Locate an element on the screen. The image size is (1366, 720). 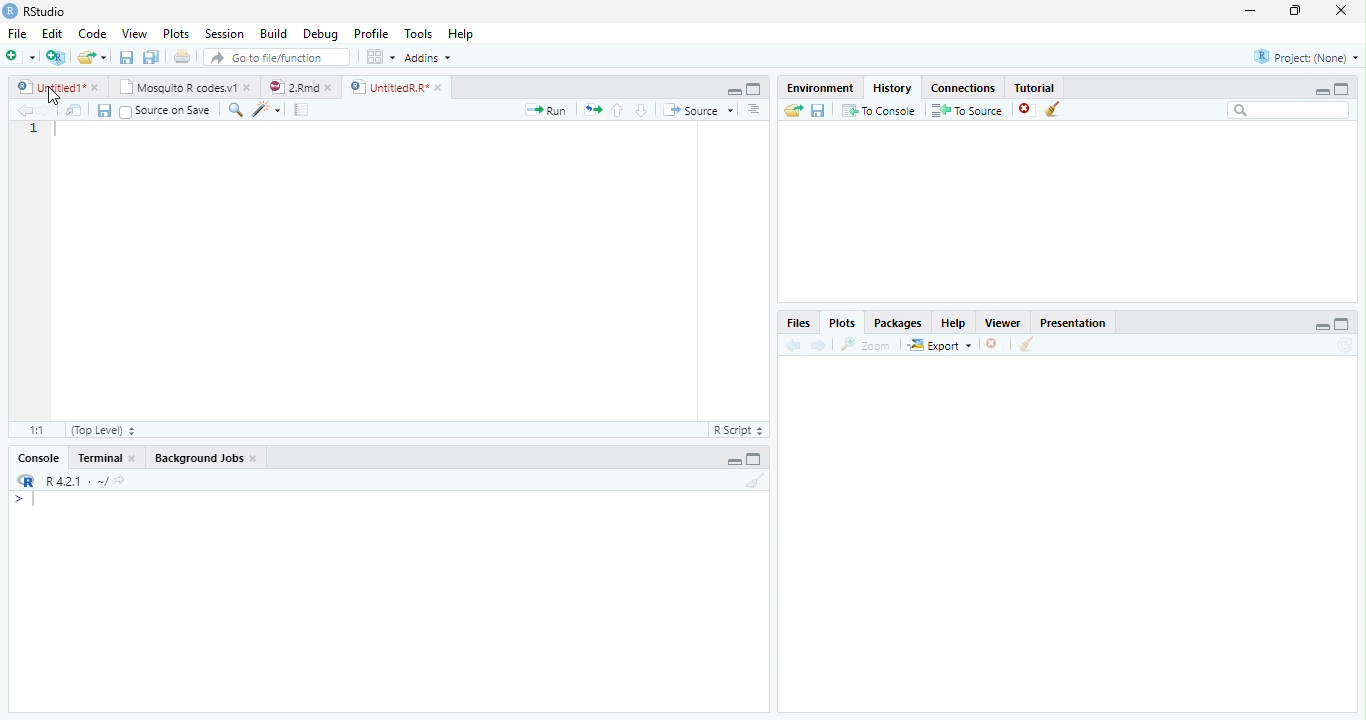
Zoom is located at coordinates (865, 346).